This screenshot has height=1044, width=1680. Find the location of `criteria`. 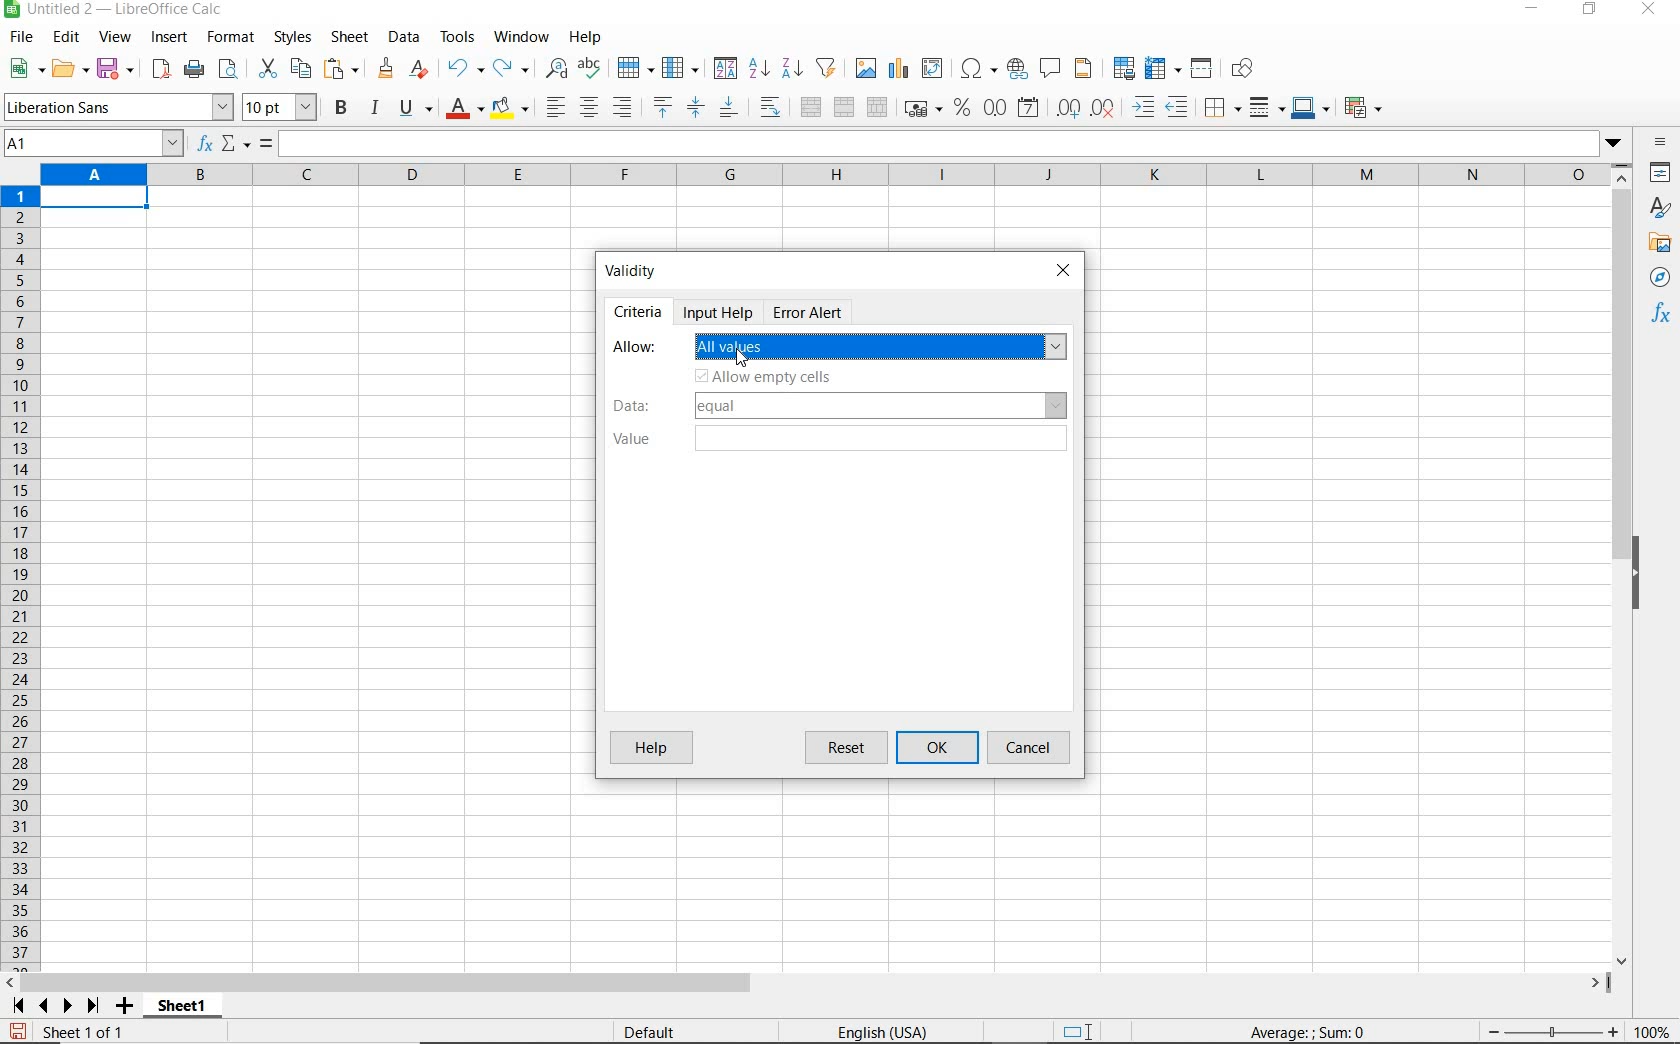

criteria is located at coordinates (636, 313).